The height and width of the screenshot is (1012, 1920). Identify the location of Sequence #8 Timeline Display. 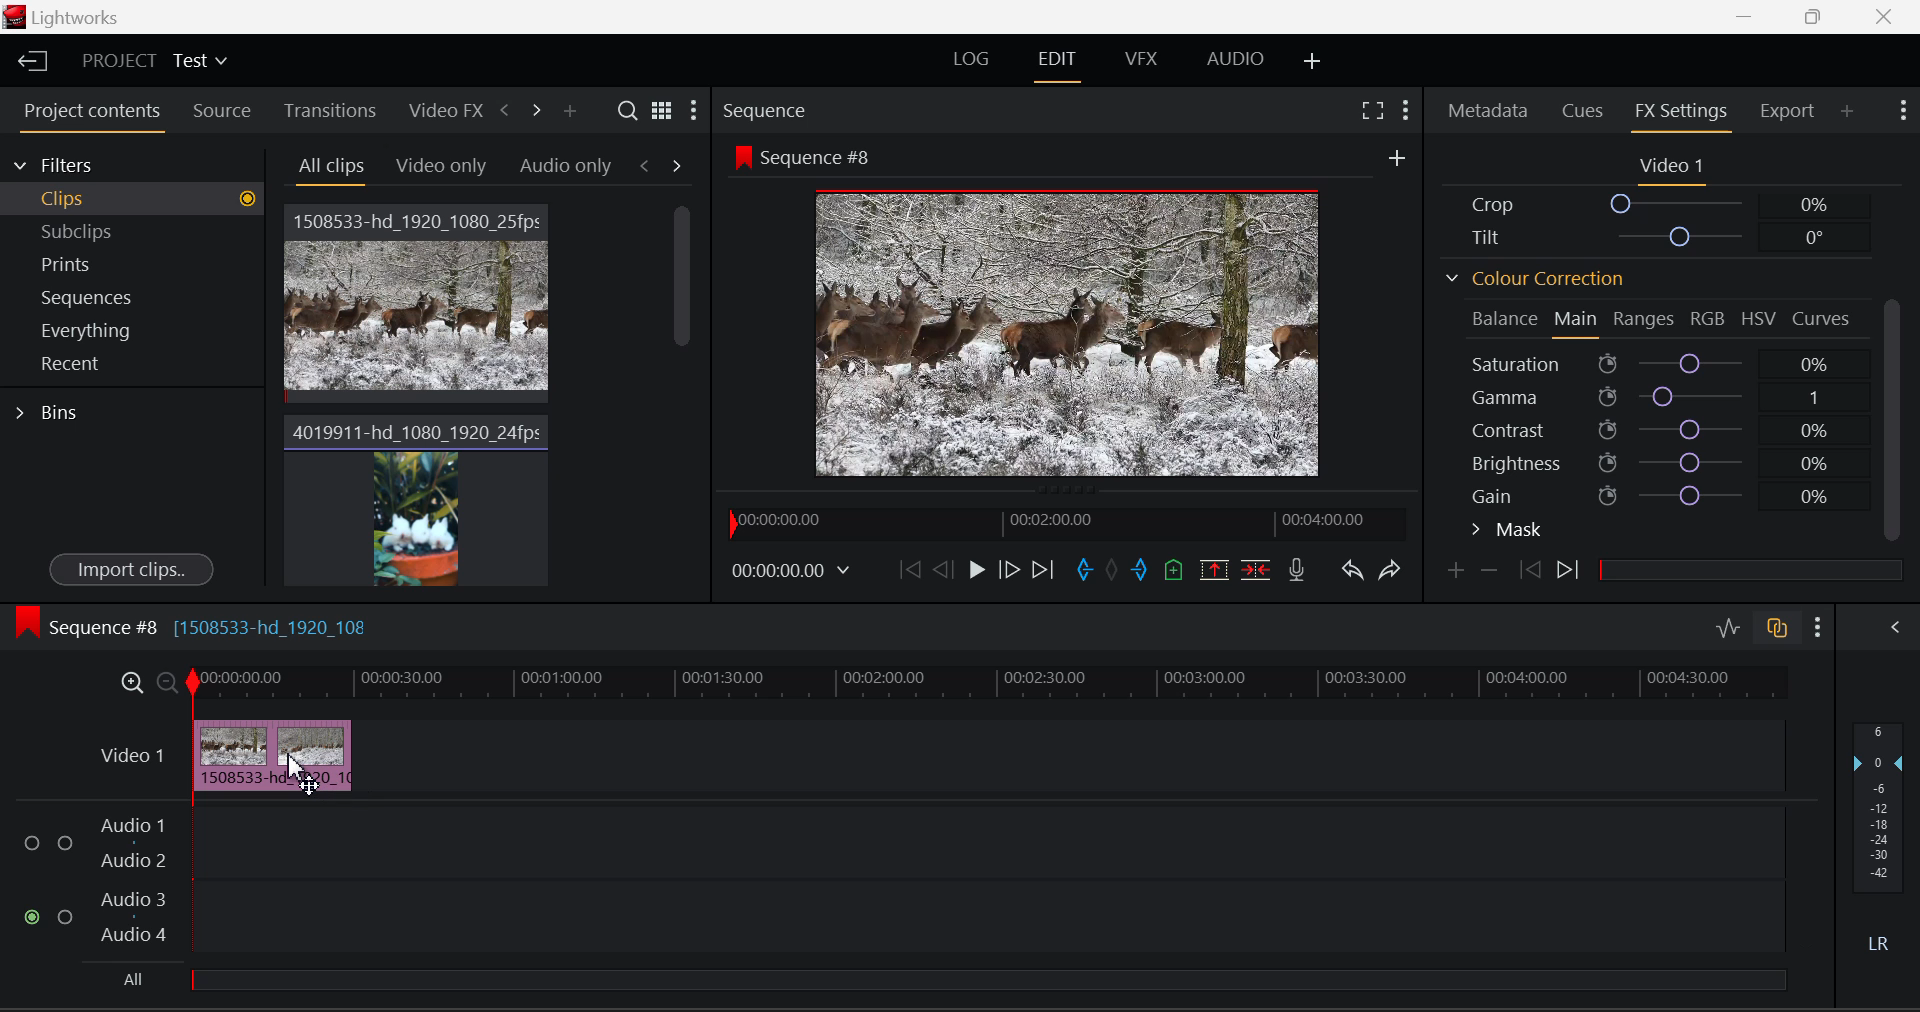
(82, 629).